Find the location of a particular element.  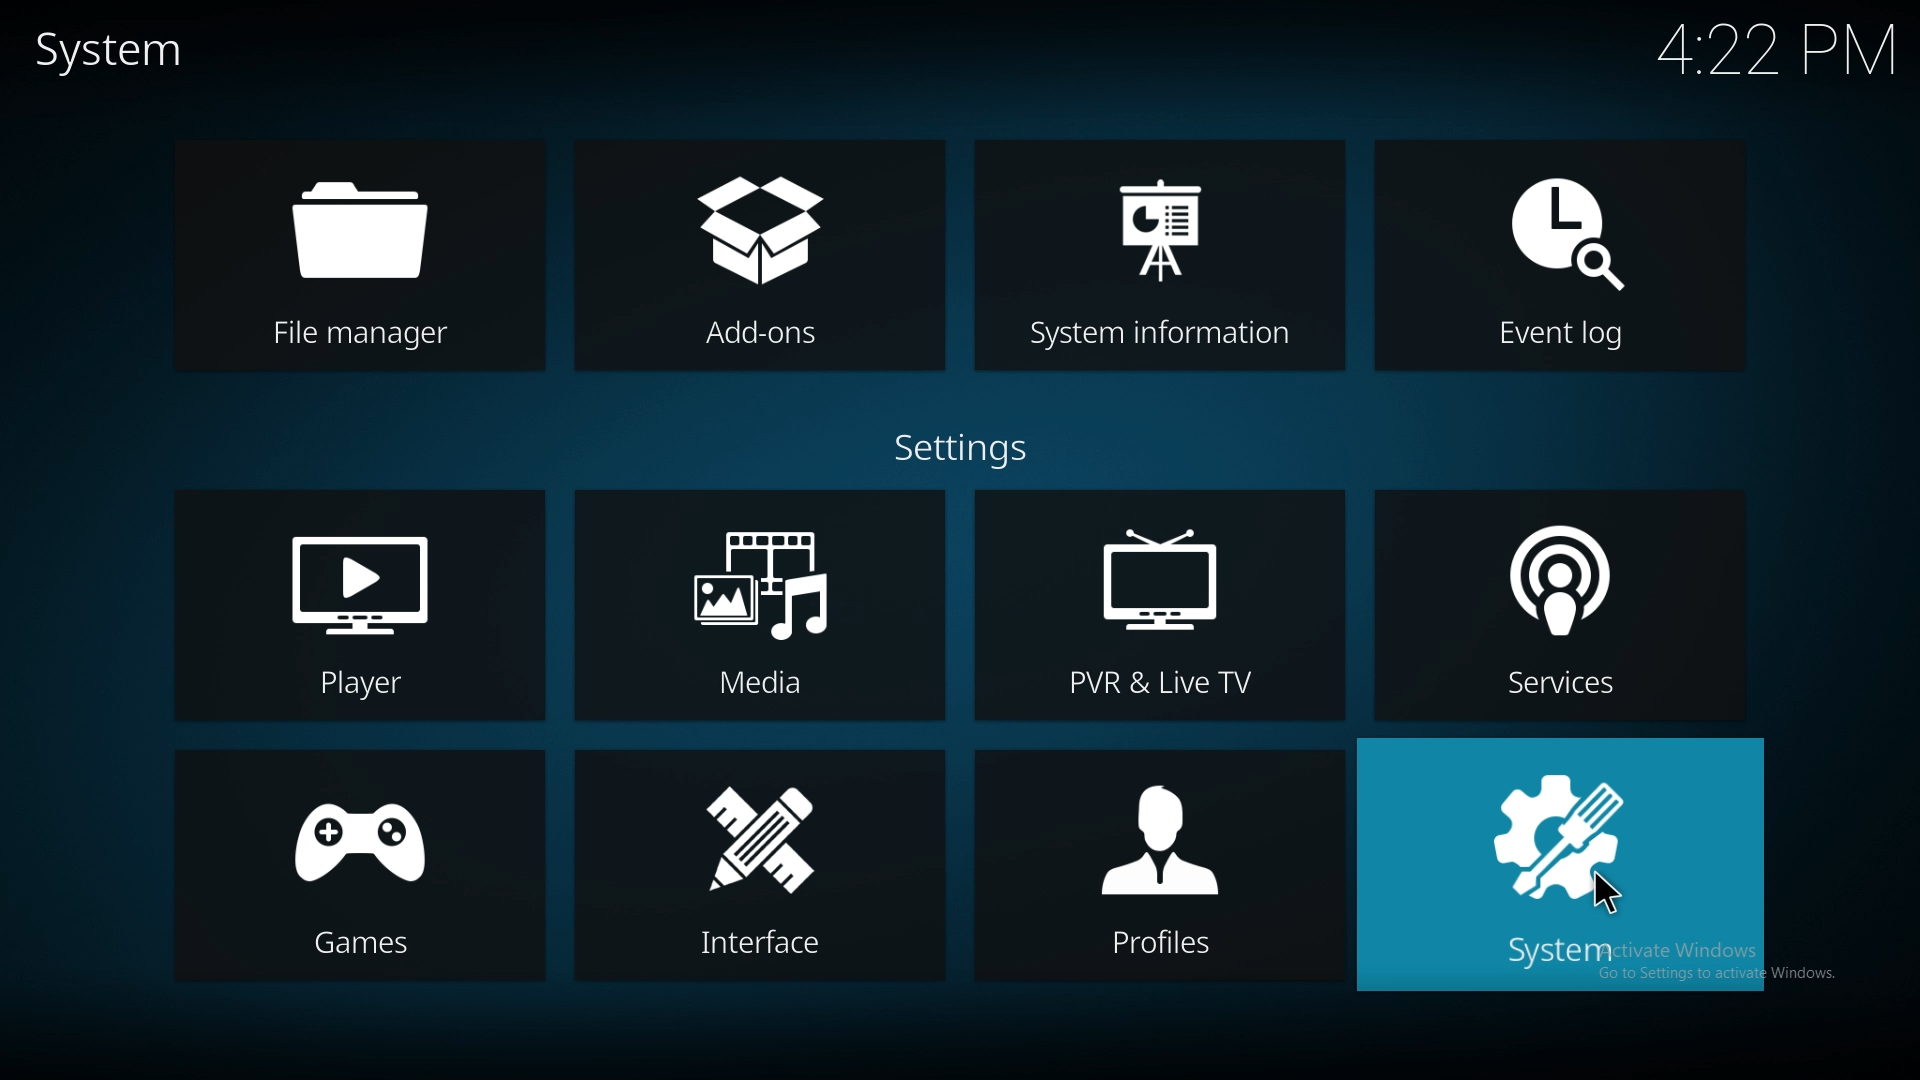

games is located at coordinates (355, 867).